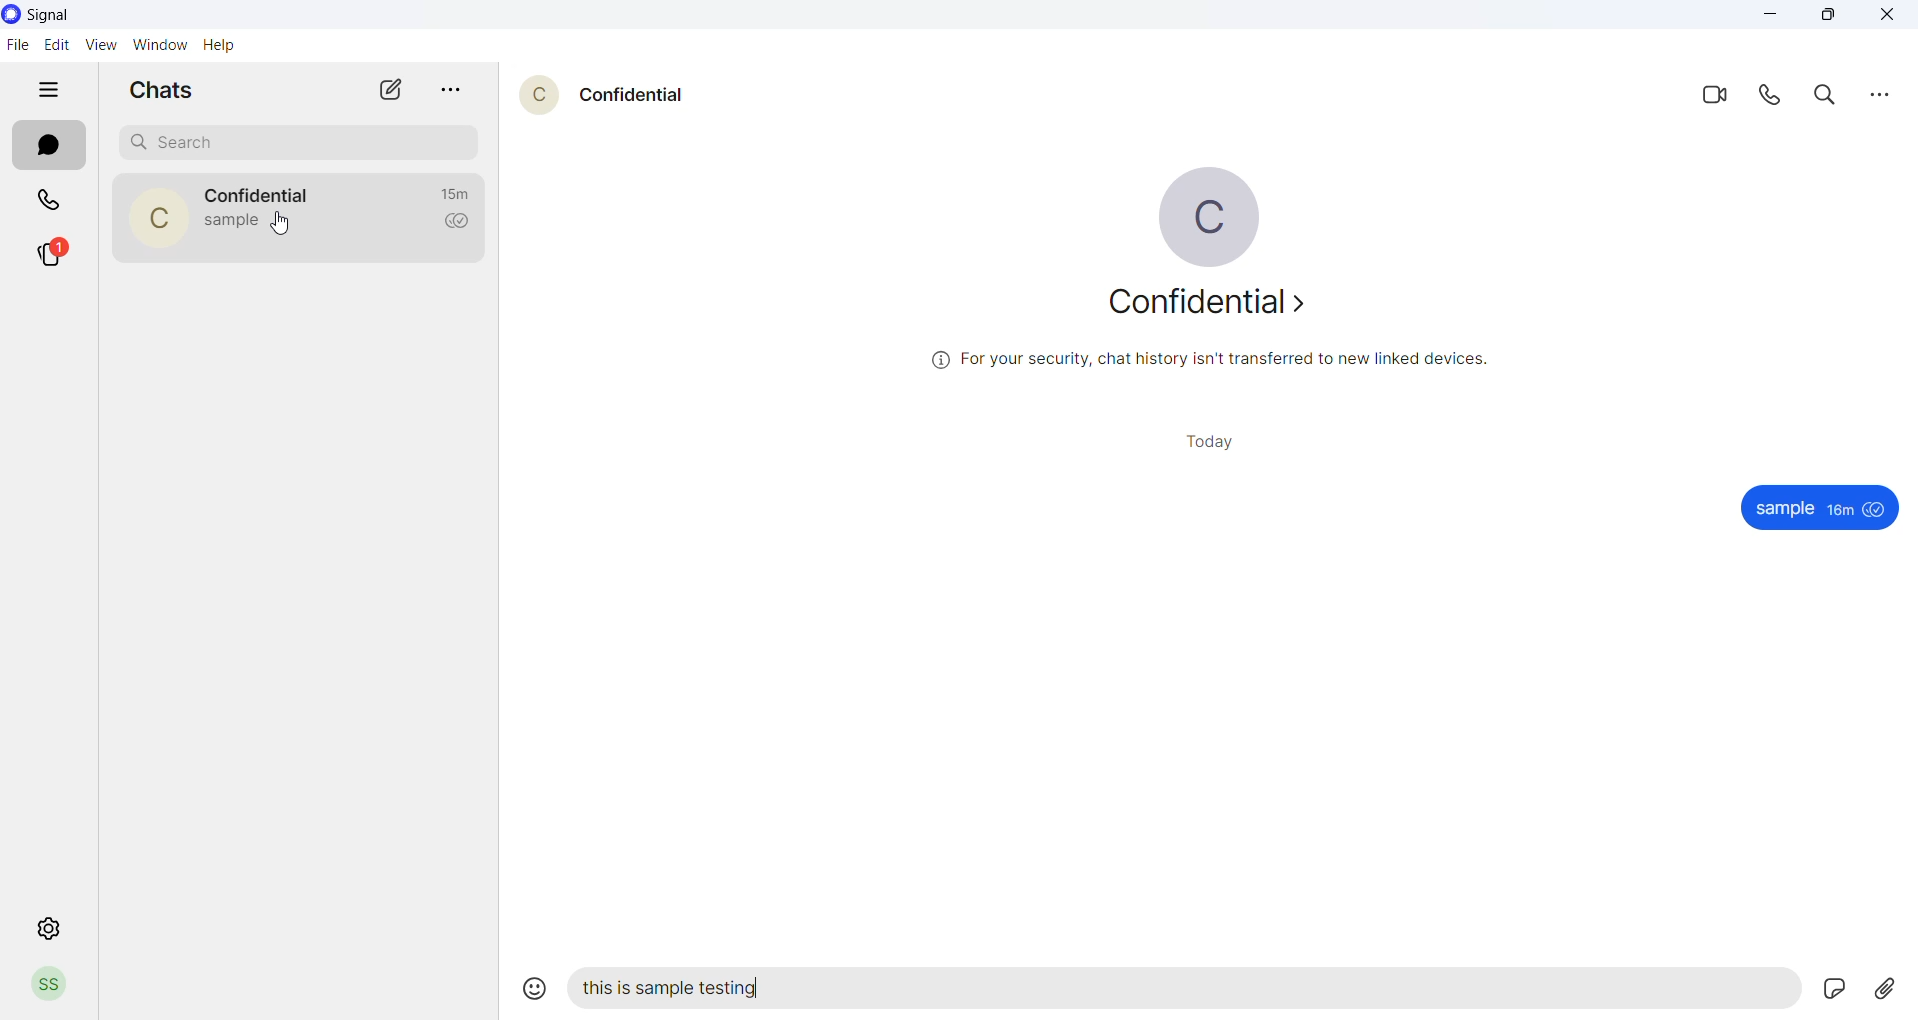 Image resolution: width=1918 pixels, height=1020 pixels. What do you see at coordinates (291, 138) in the screenshot?
I see `search` at bounding box center [291, 138].